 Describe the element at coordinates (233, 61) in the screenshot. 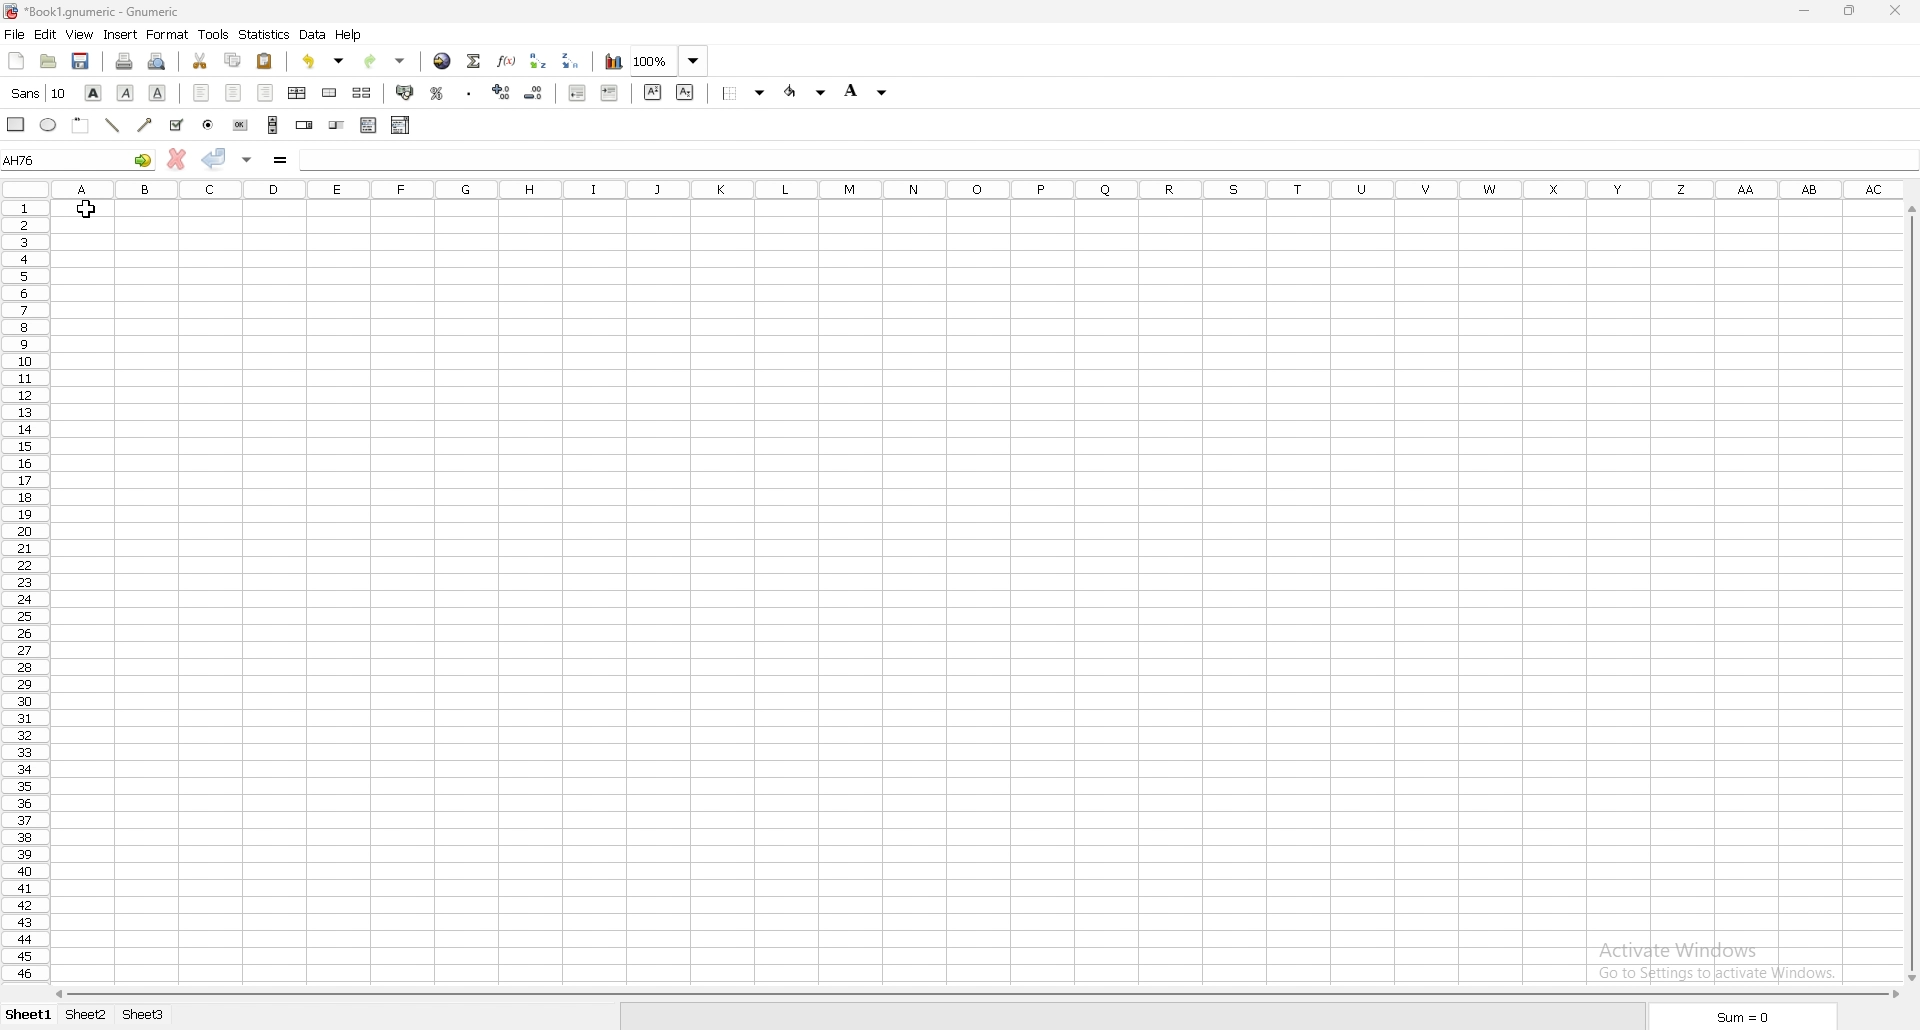

I see `copy` at that location.